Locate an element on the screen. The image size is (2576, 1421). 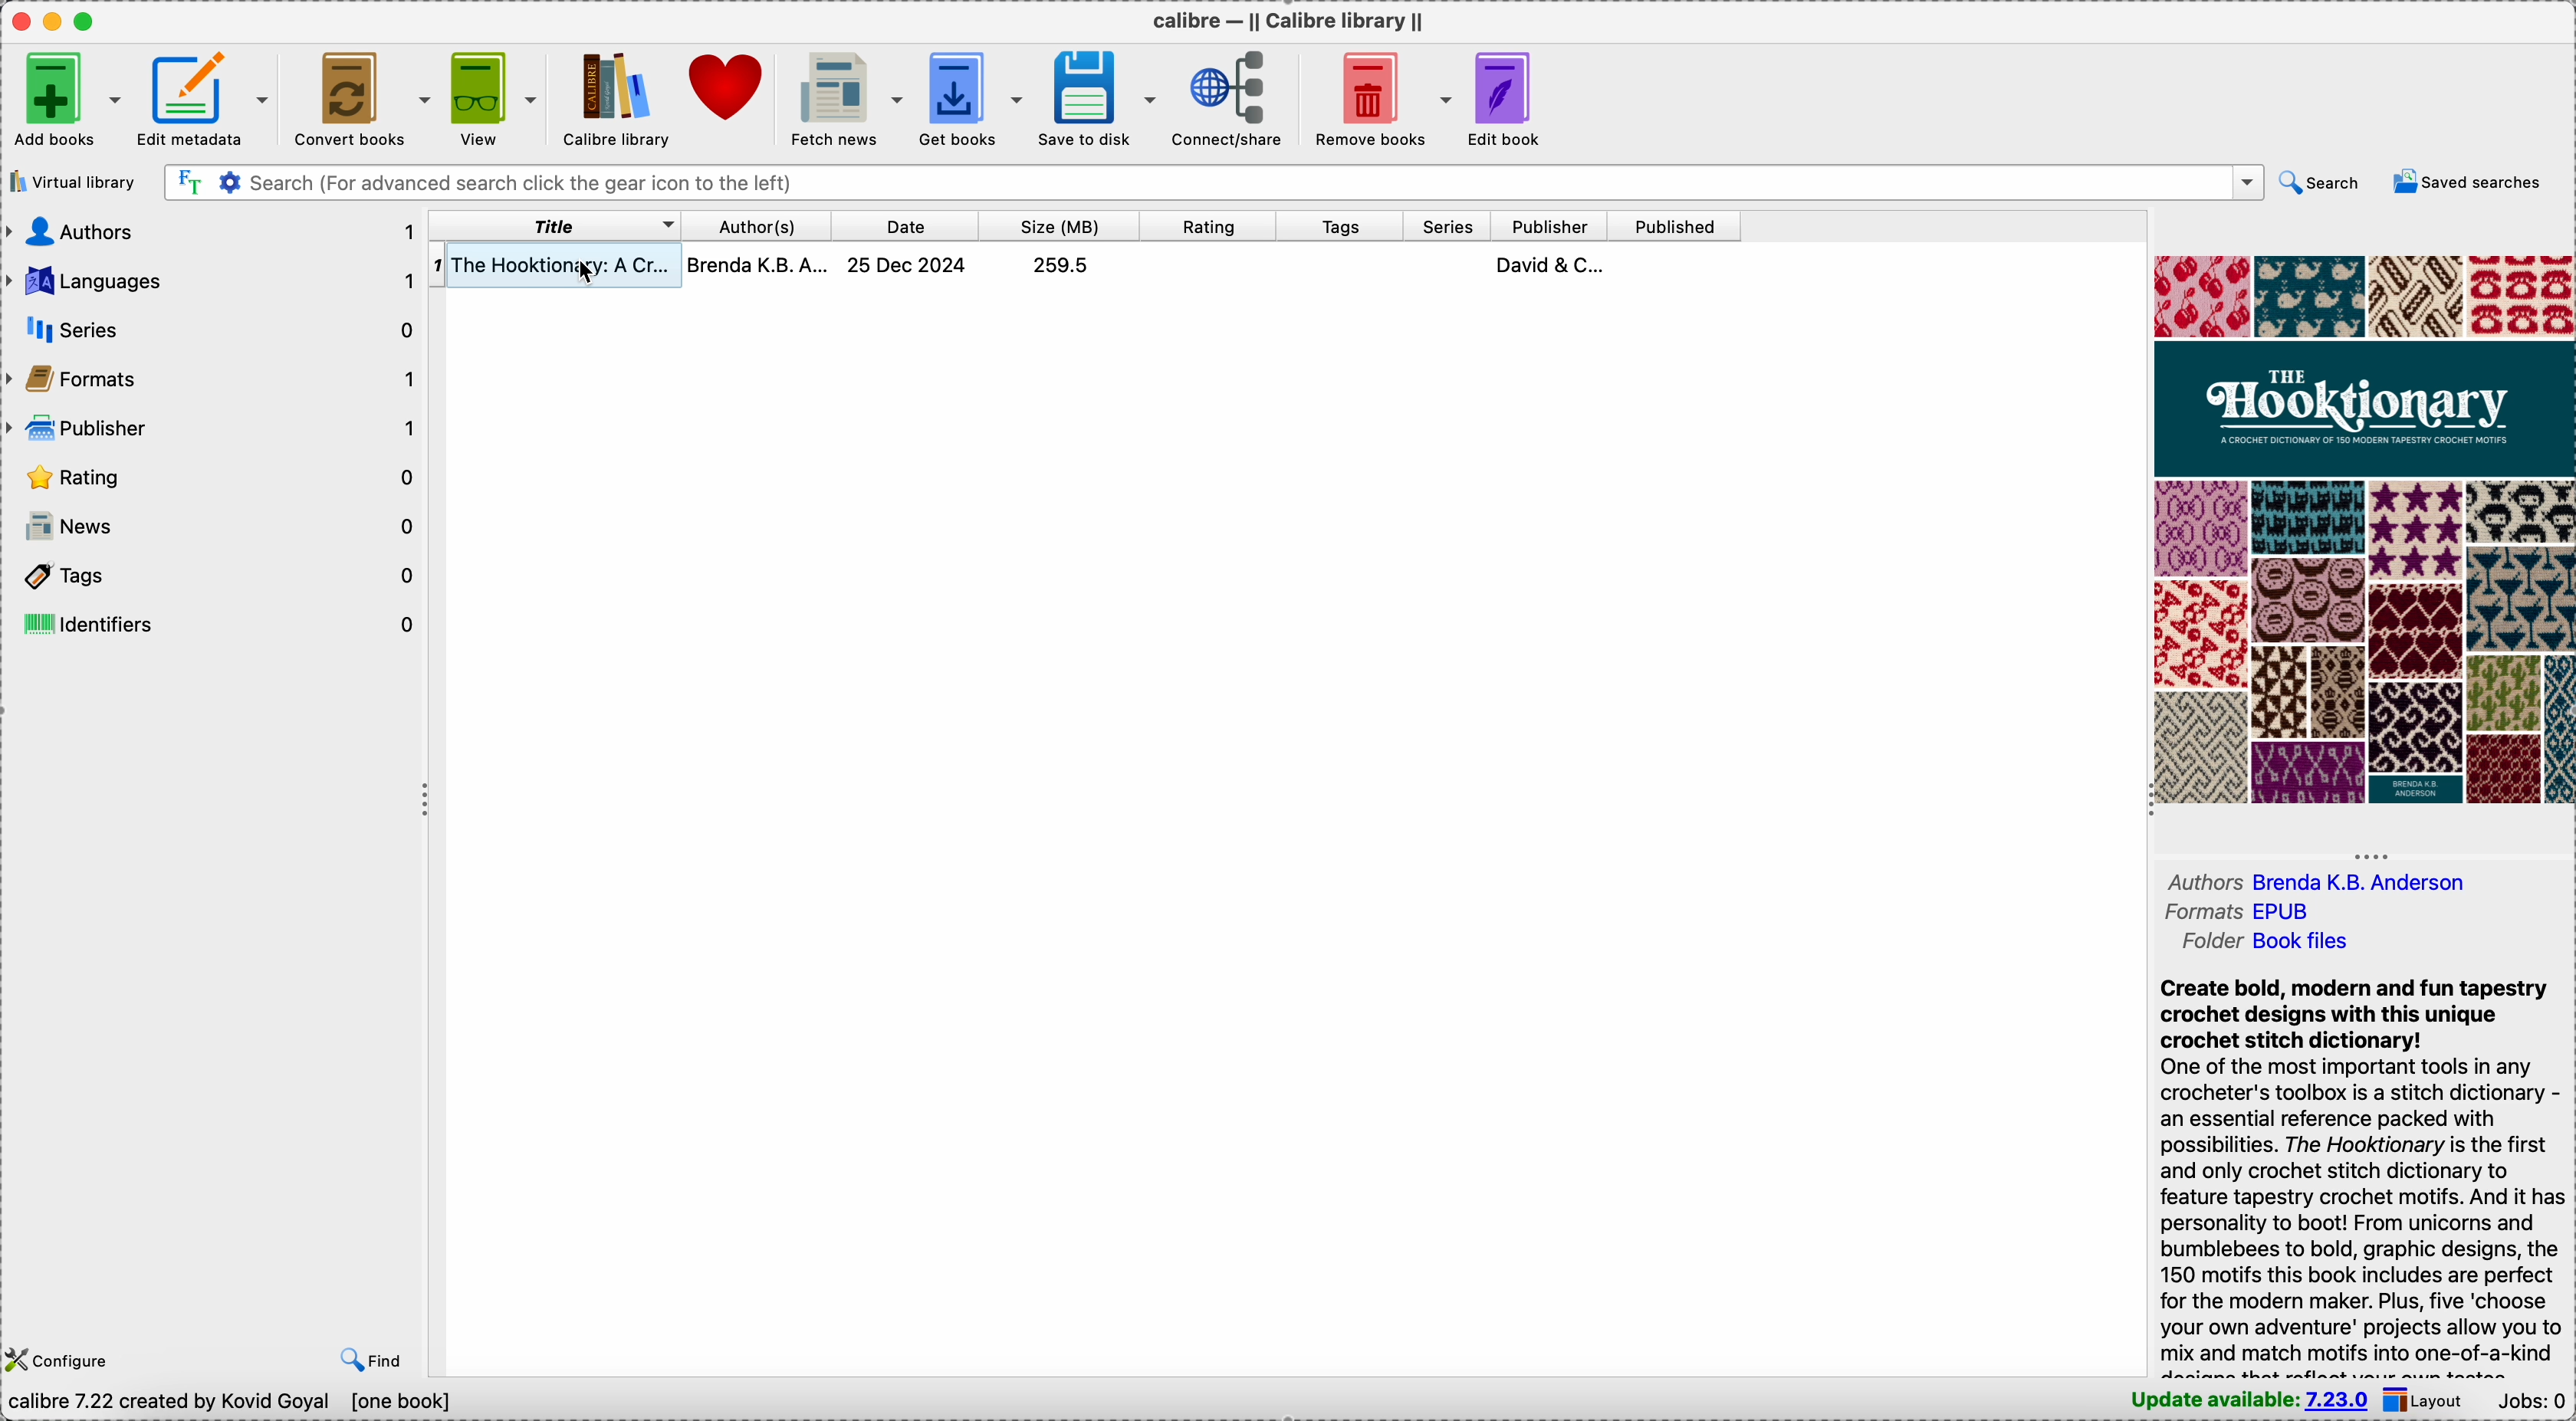
connect/share is located at coordinates (1233, 95).